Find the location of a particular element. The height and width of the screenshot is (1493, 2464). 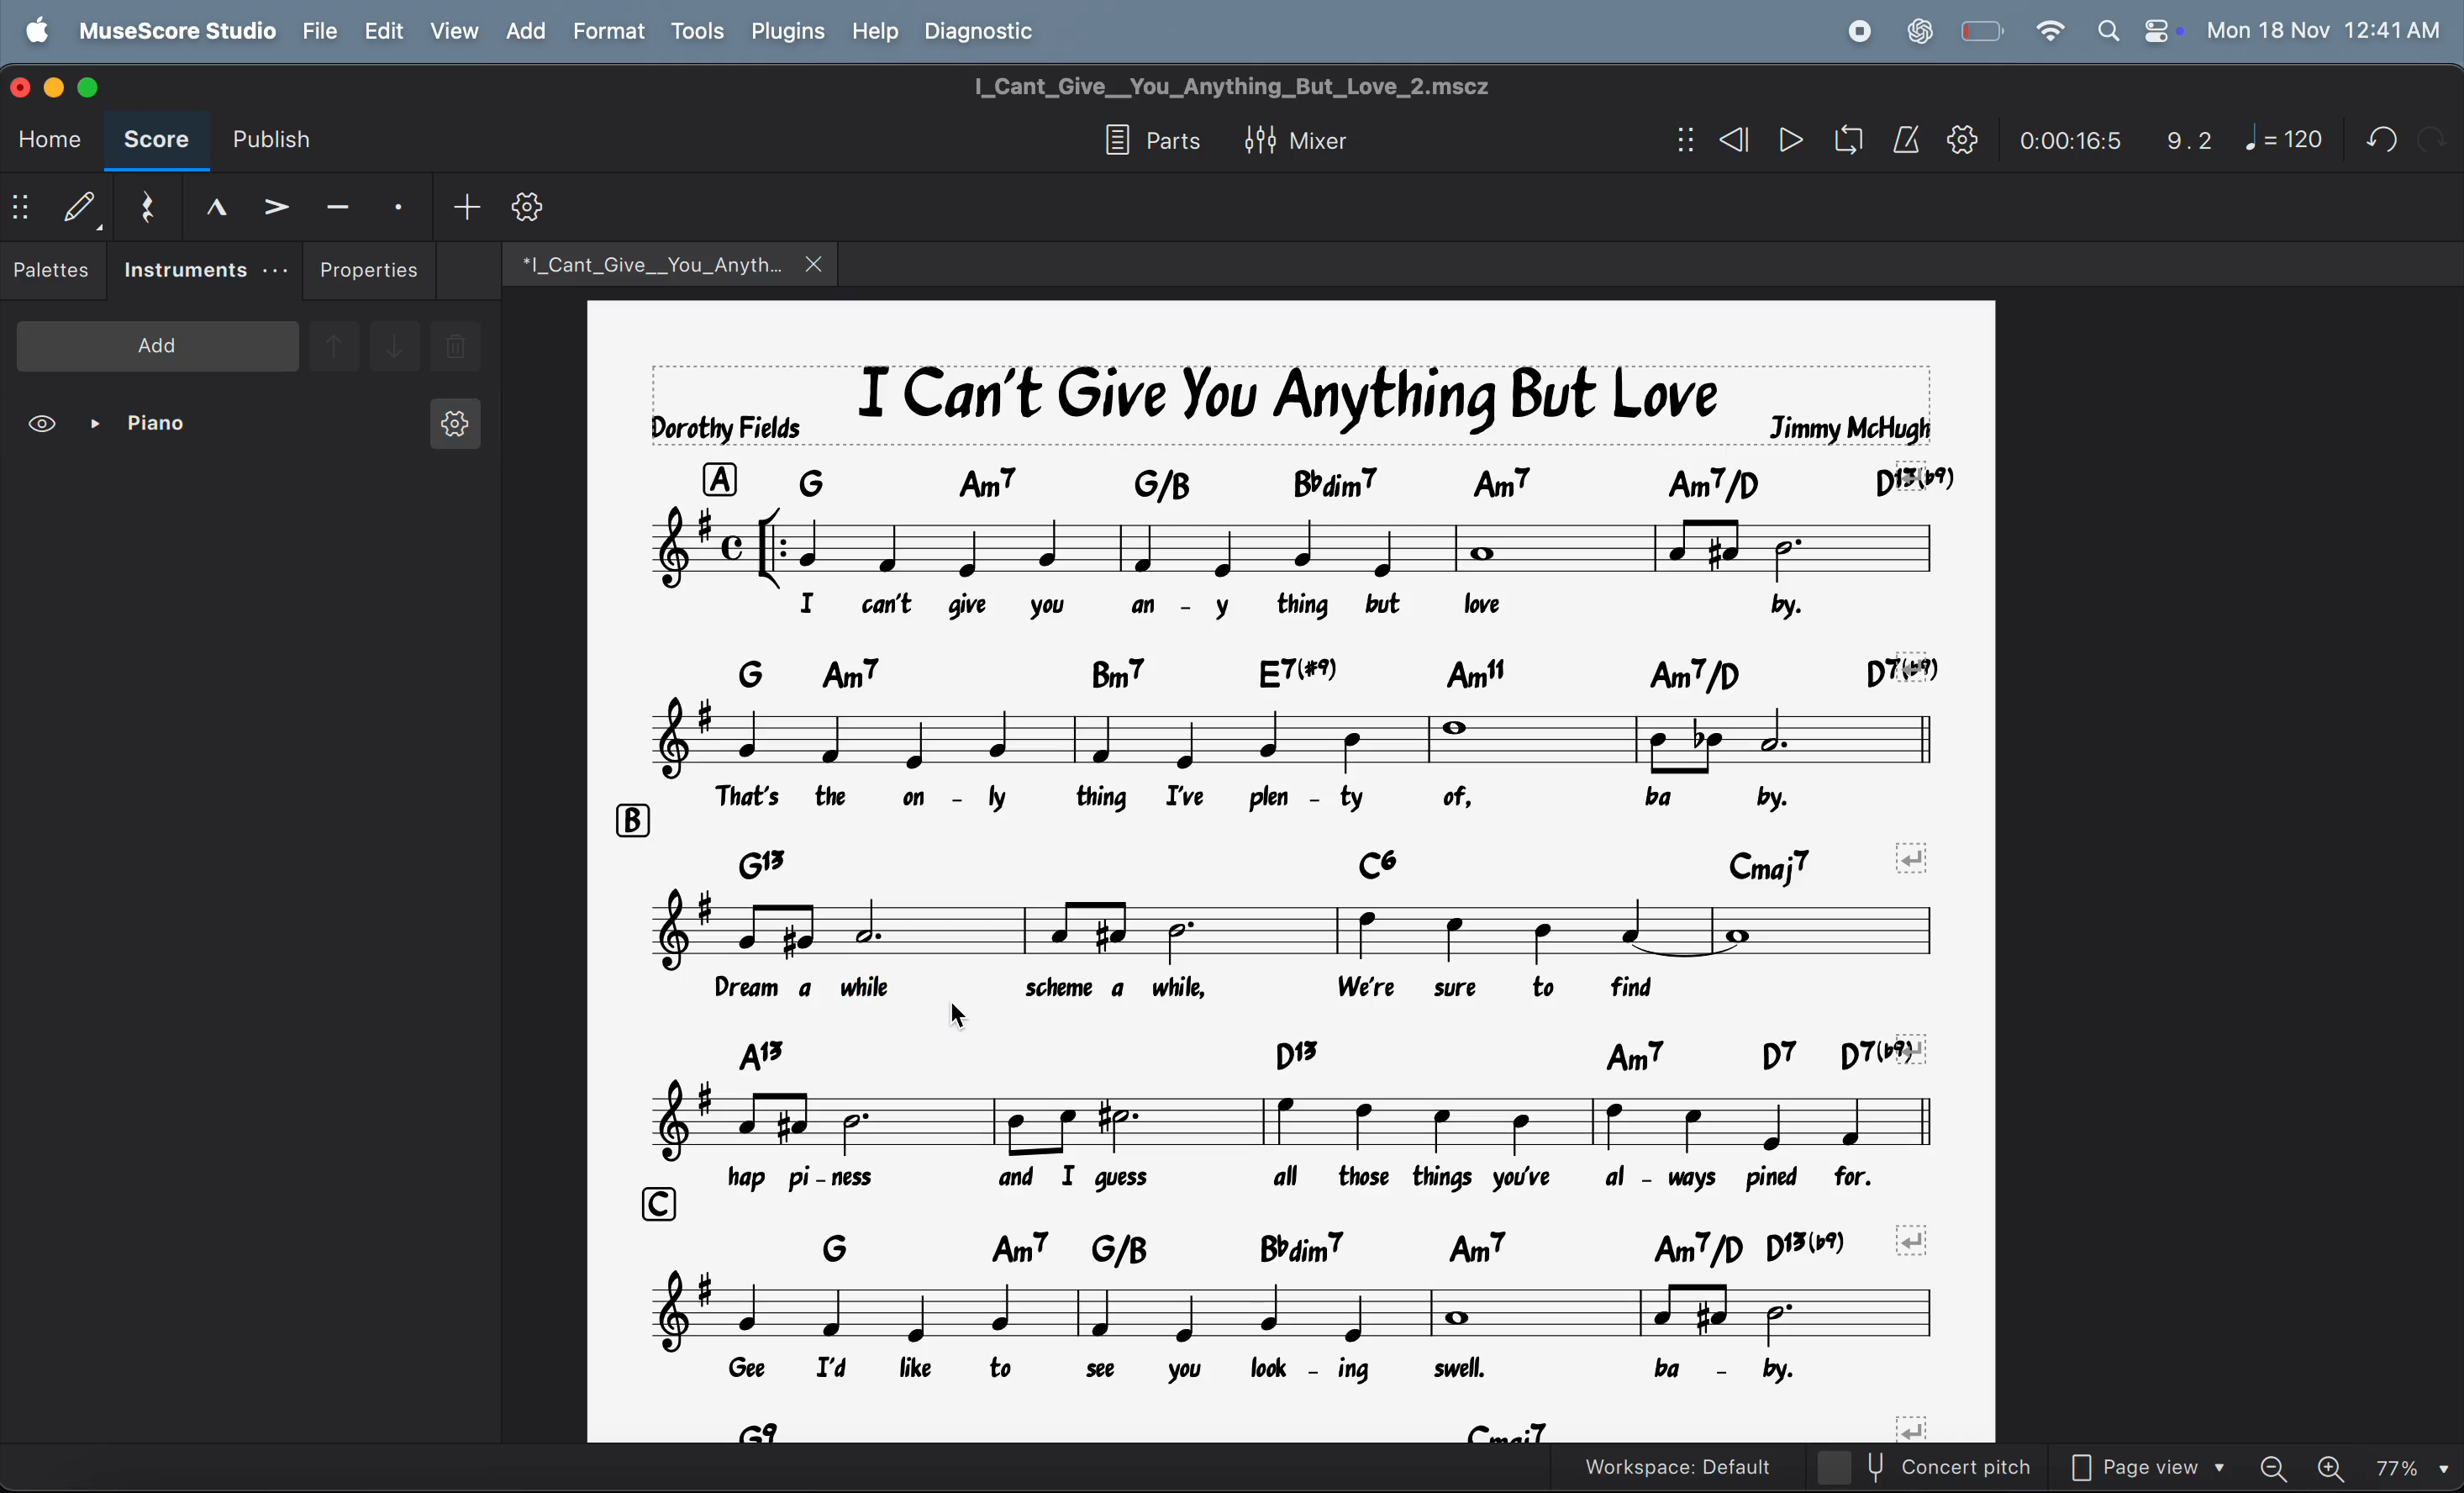

accent is located at coordinates (270, 200).